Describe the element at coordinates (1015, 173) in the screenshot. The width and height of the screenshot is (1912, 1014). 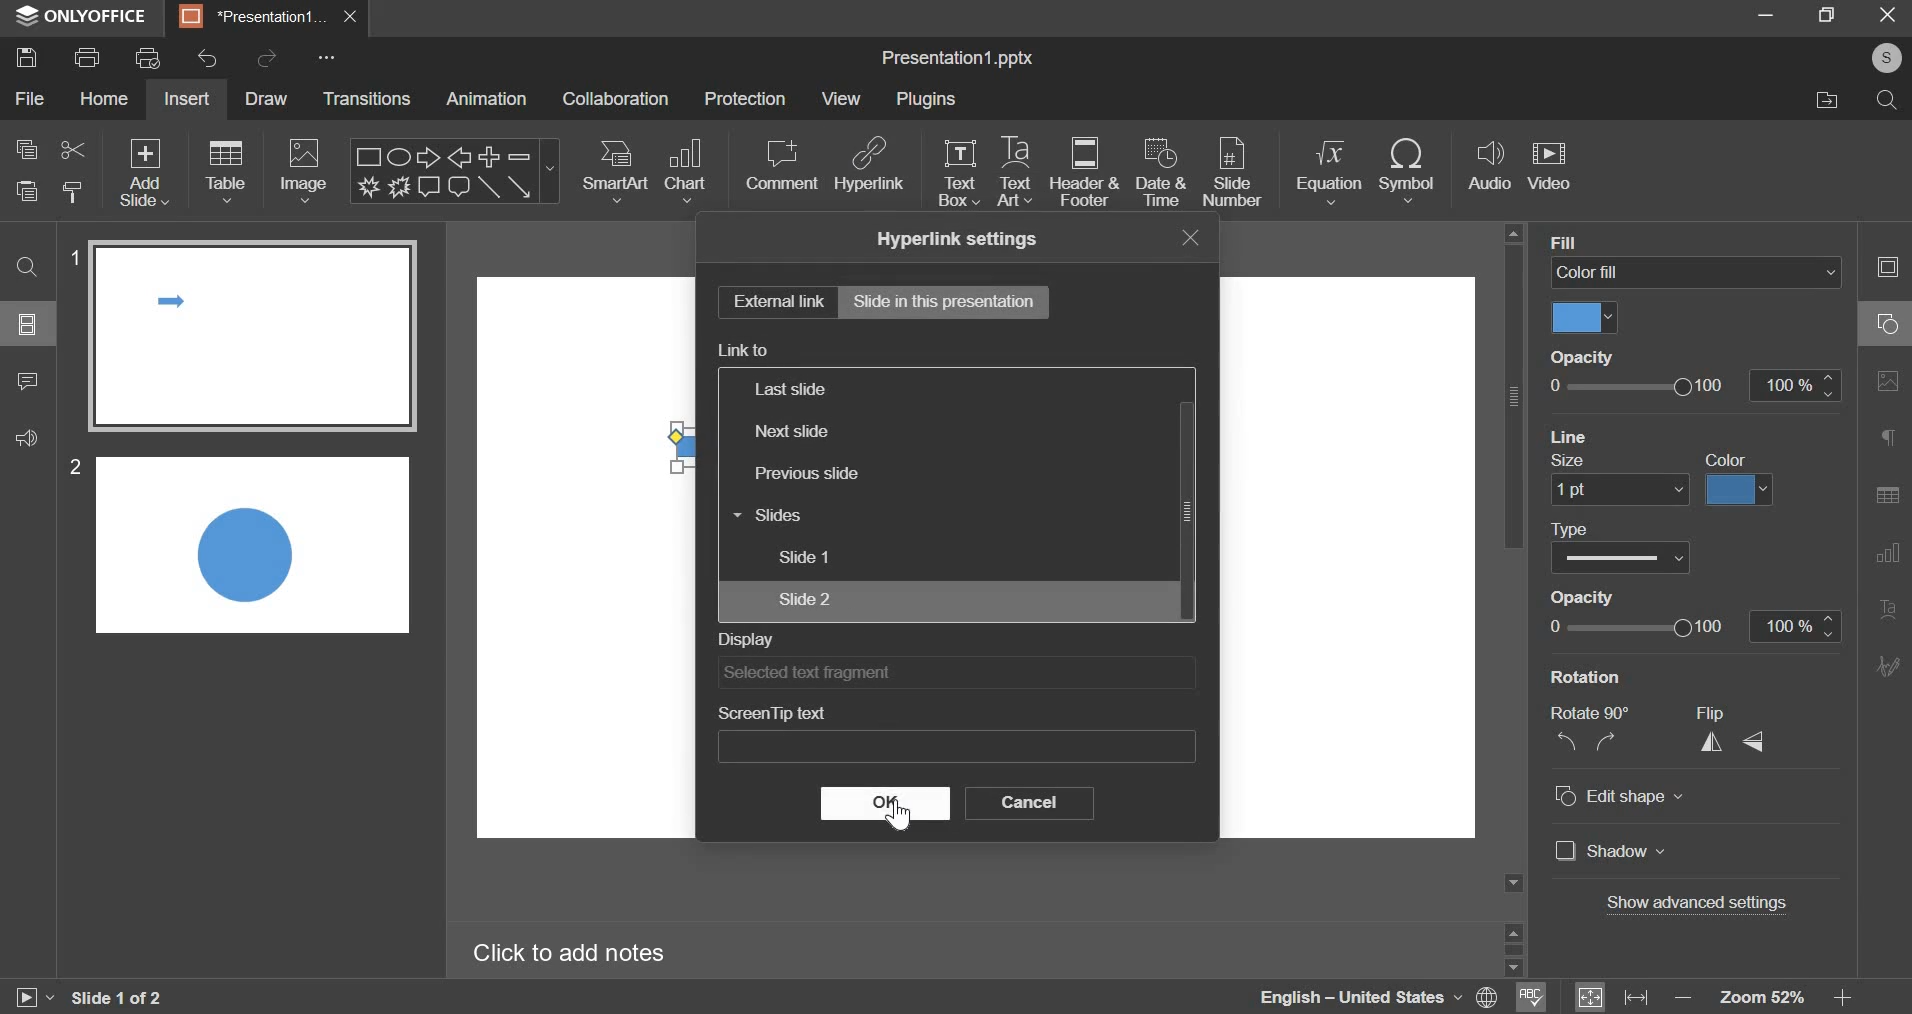
I see `text art` at that location.